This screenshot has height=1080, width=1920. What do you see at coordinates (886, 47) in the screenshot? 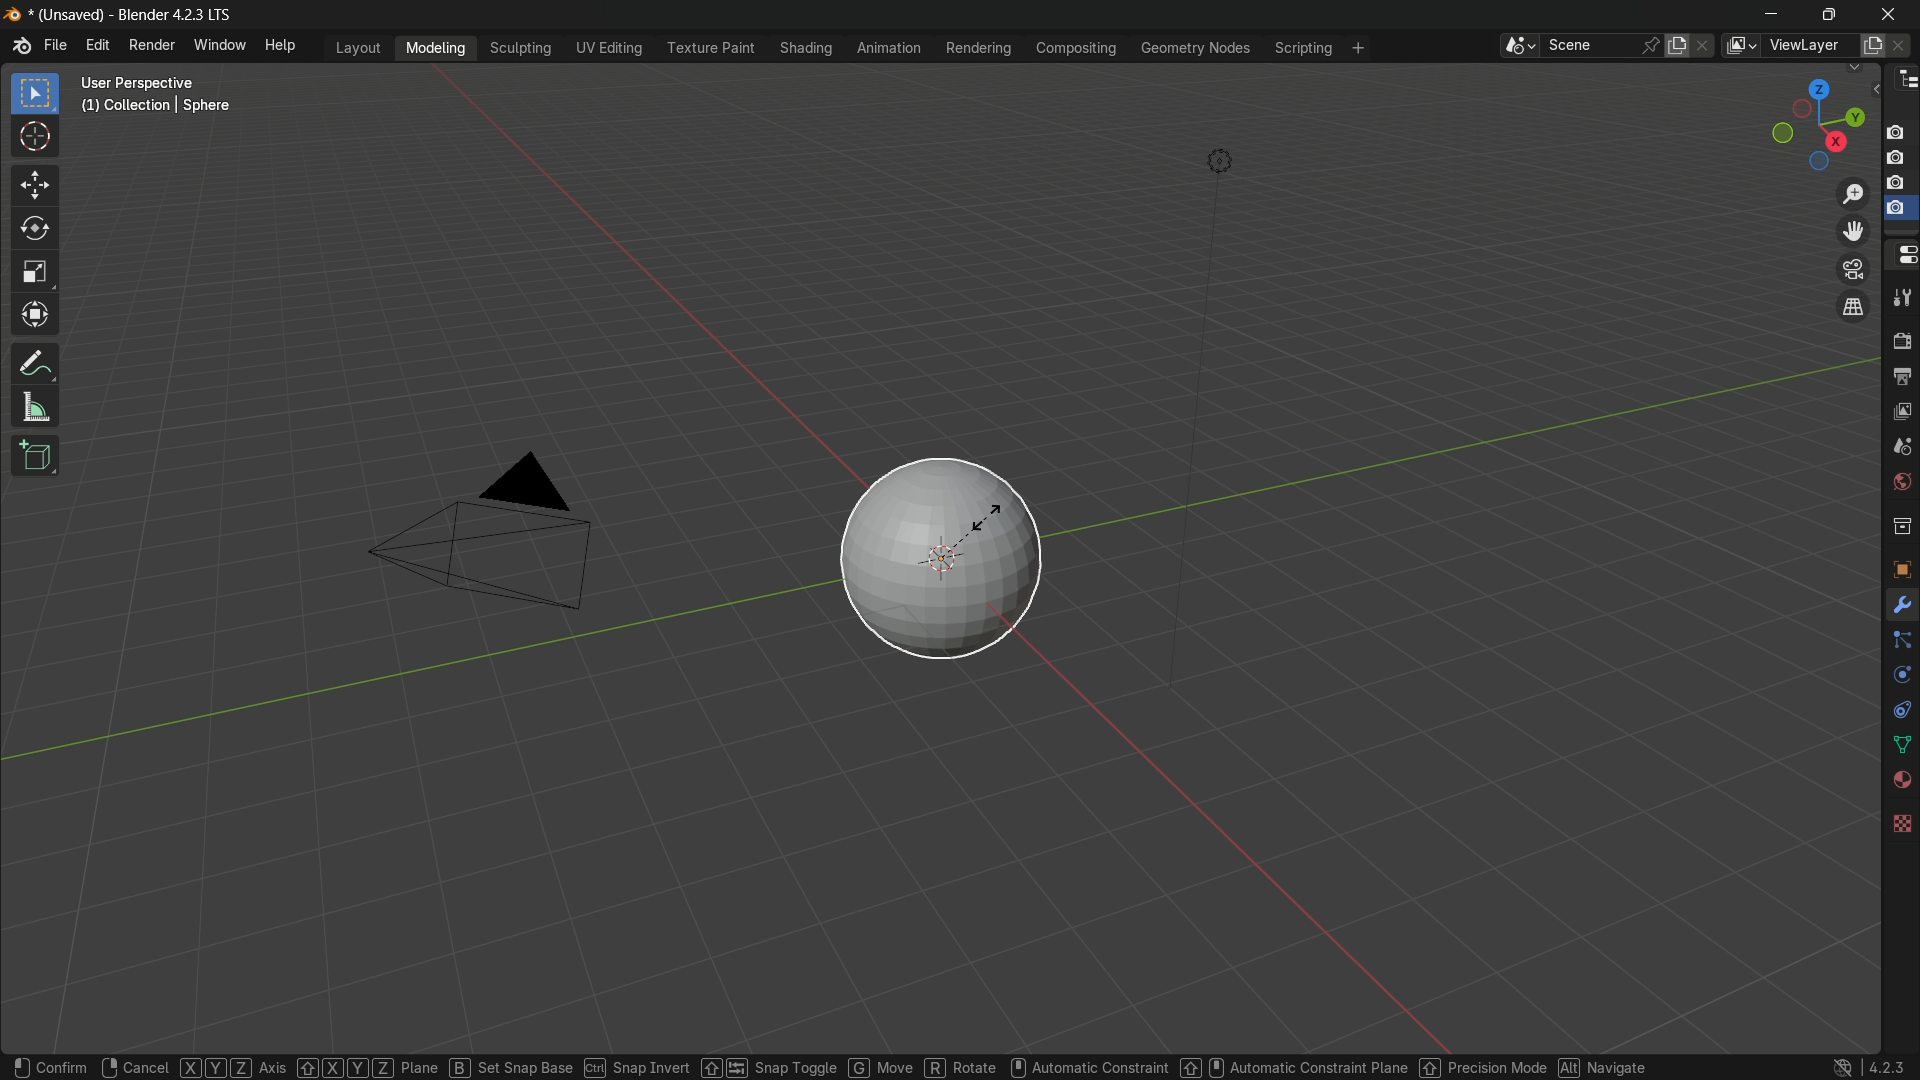
I see `animation menu` at bounding box center [886, 47].